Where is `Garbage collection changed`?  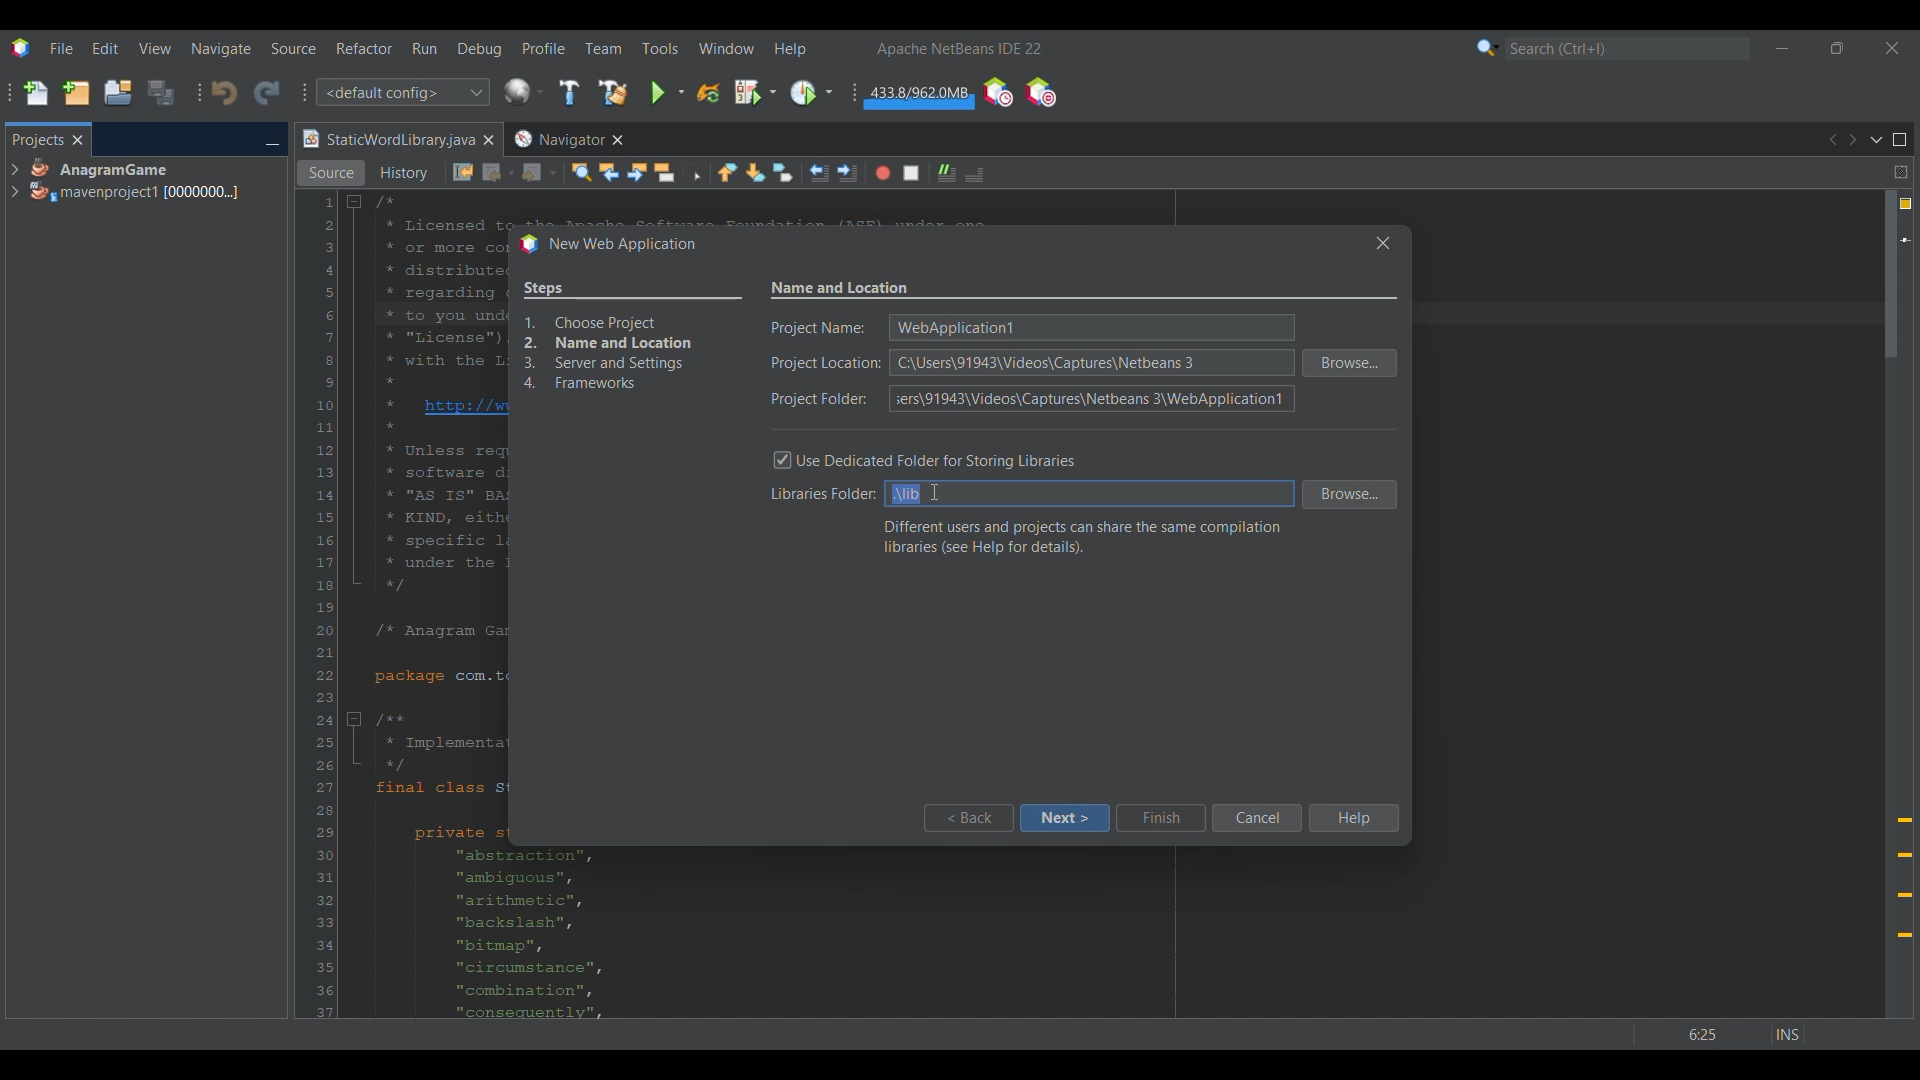 Garbage collection changed is located at coordinates (919, 96).